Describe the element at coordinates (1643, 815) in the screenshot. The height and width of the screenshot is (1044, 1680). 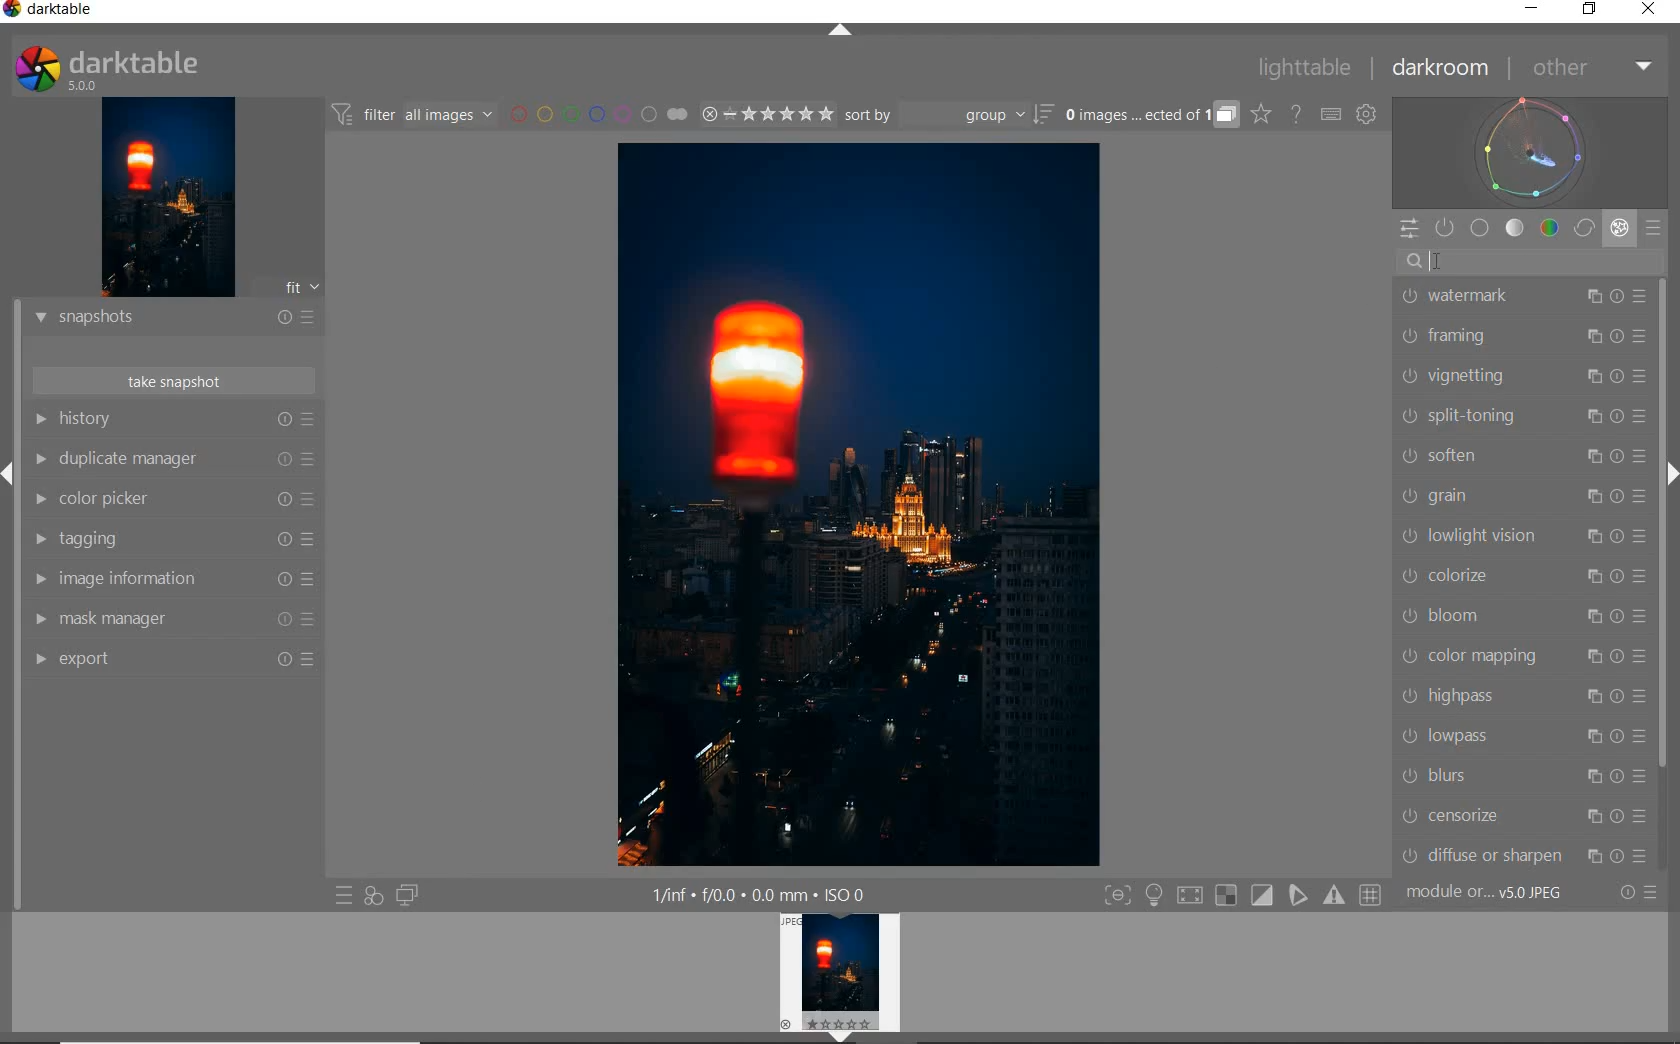
I see `Preset and reset` at that location.